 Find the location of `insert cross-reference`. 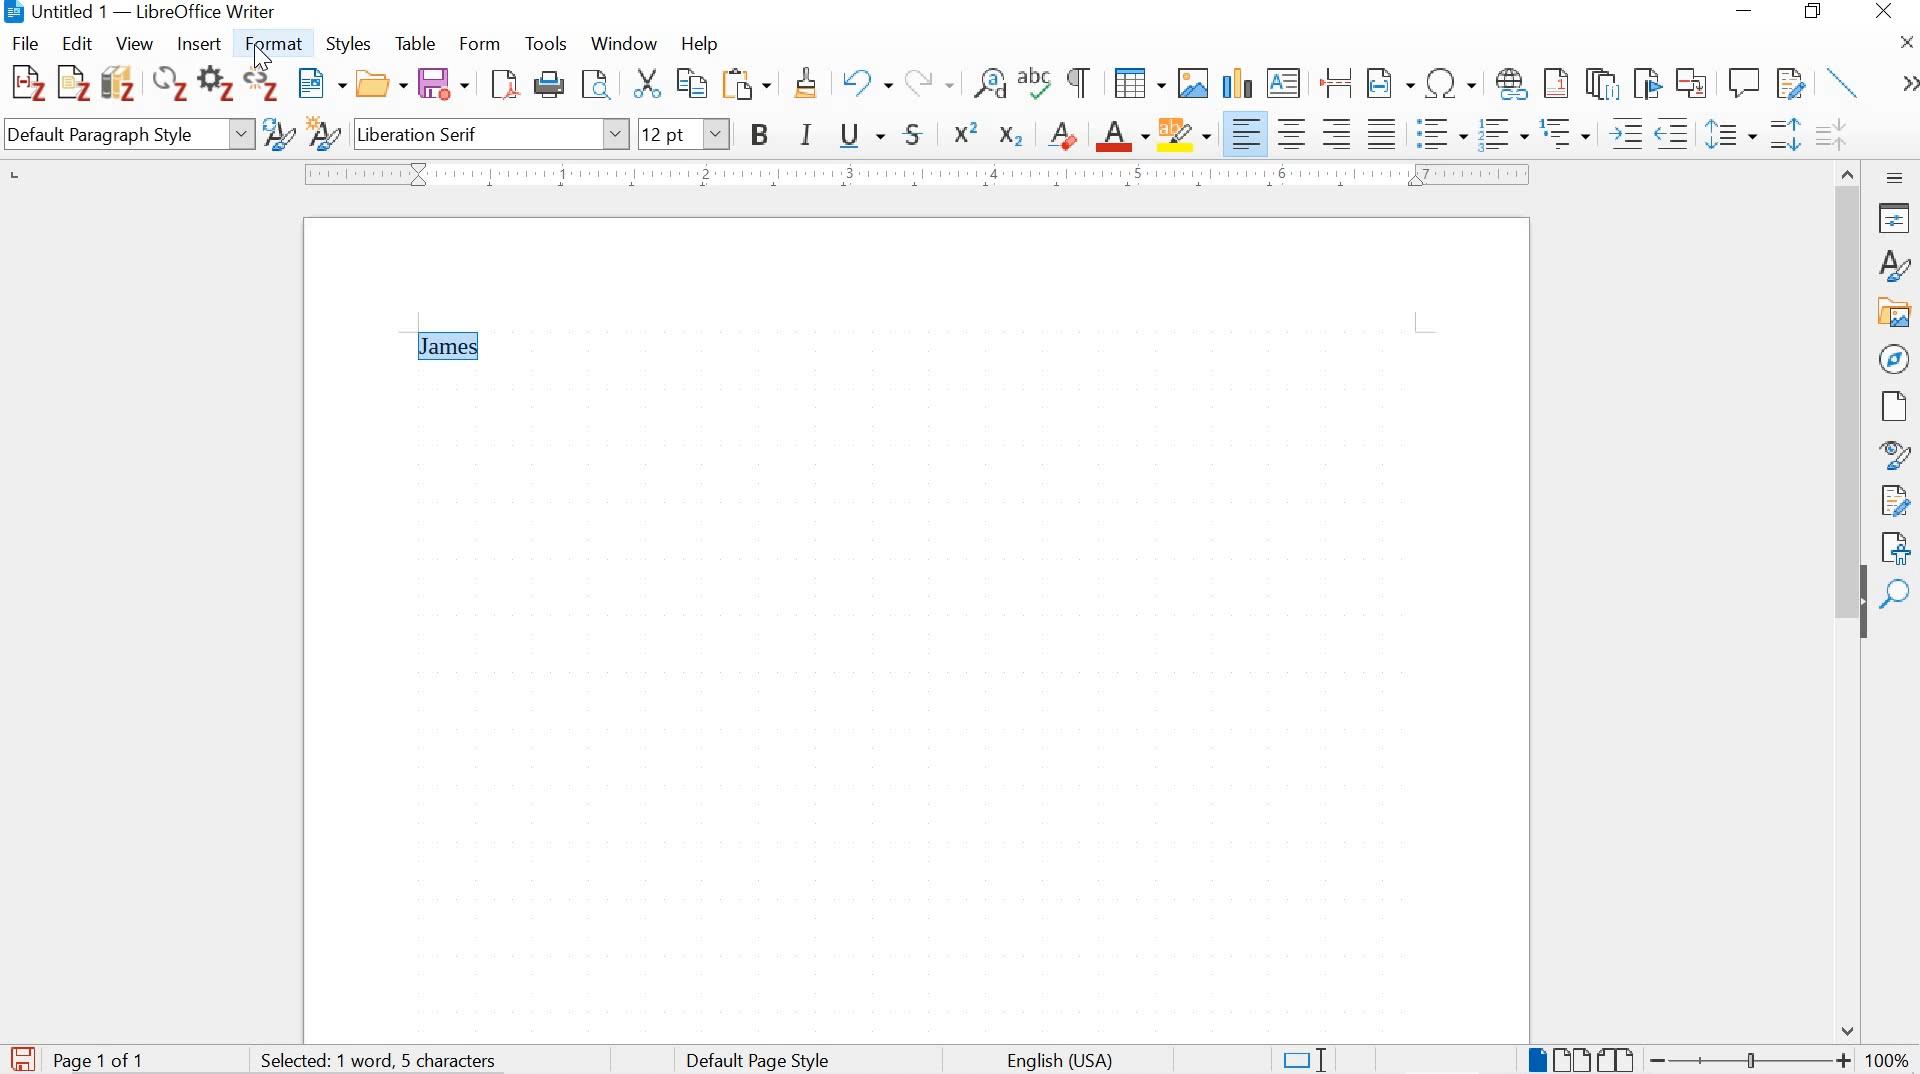

insert cross-reference is located at coordinates (1693, 82).